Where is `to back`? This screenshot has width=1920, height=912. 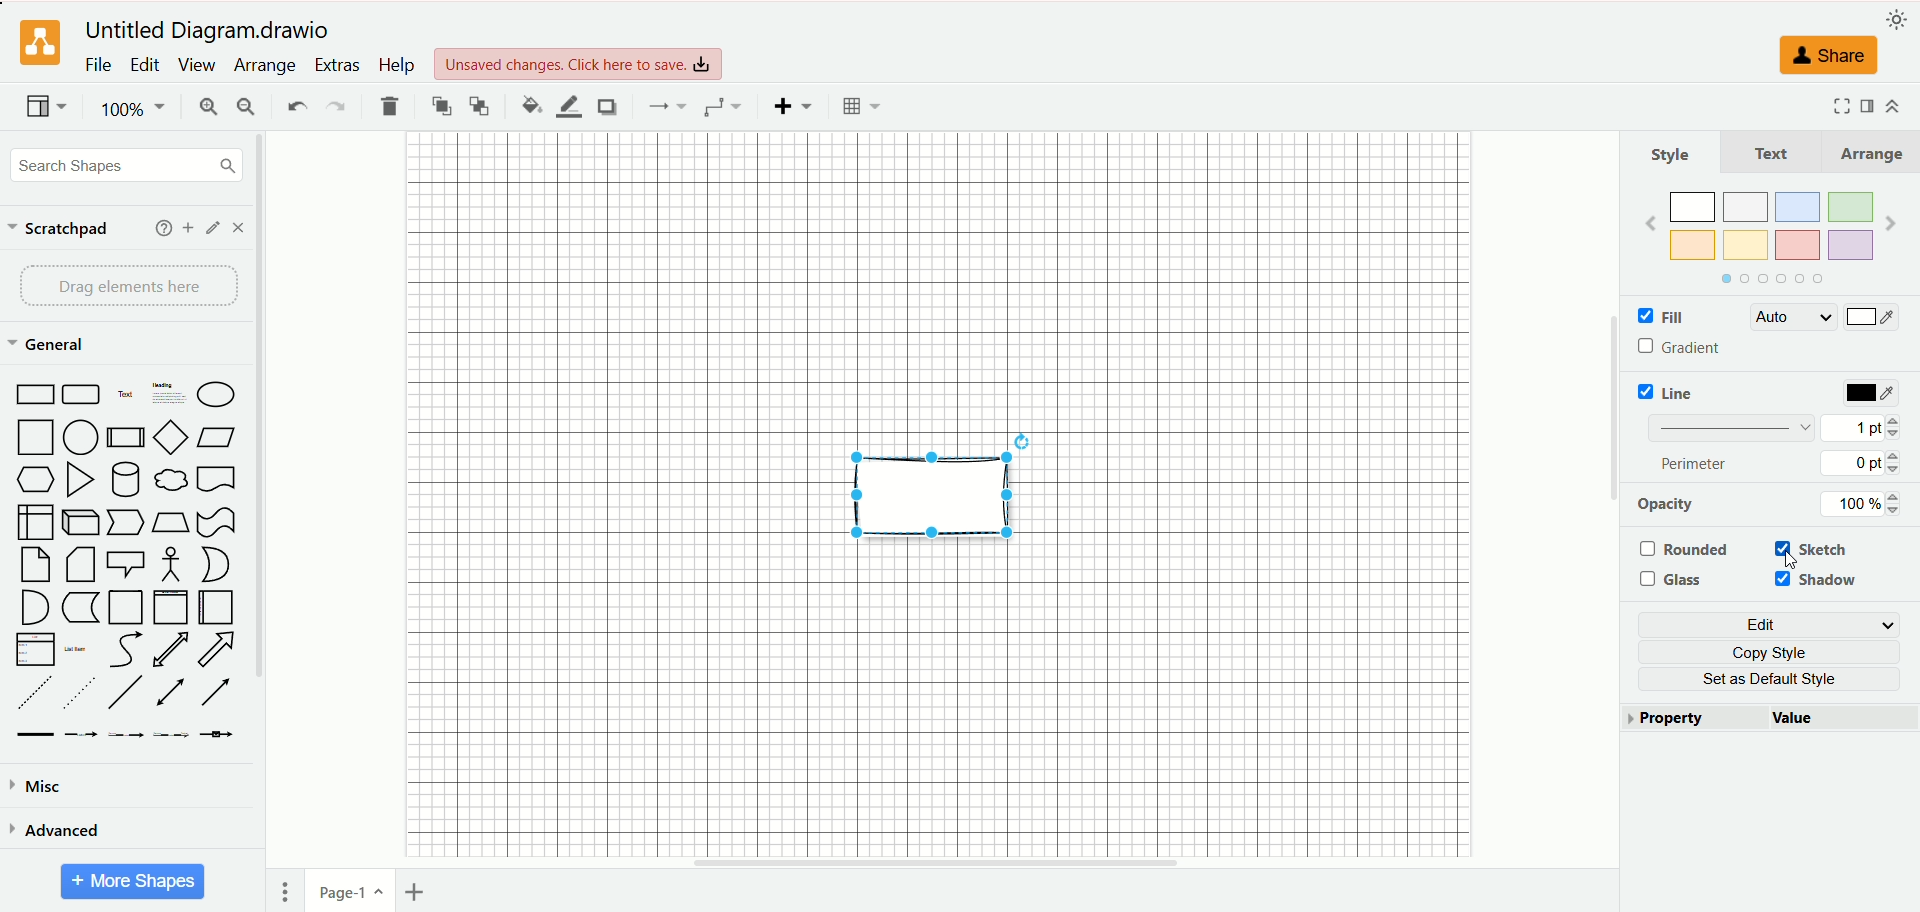 to back is located at coordinates (479, 105).